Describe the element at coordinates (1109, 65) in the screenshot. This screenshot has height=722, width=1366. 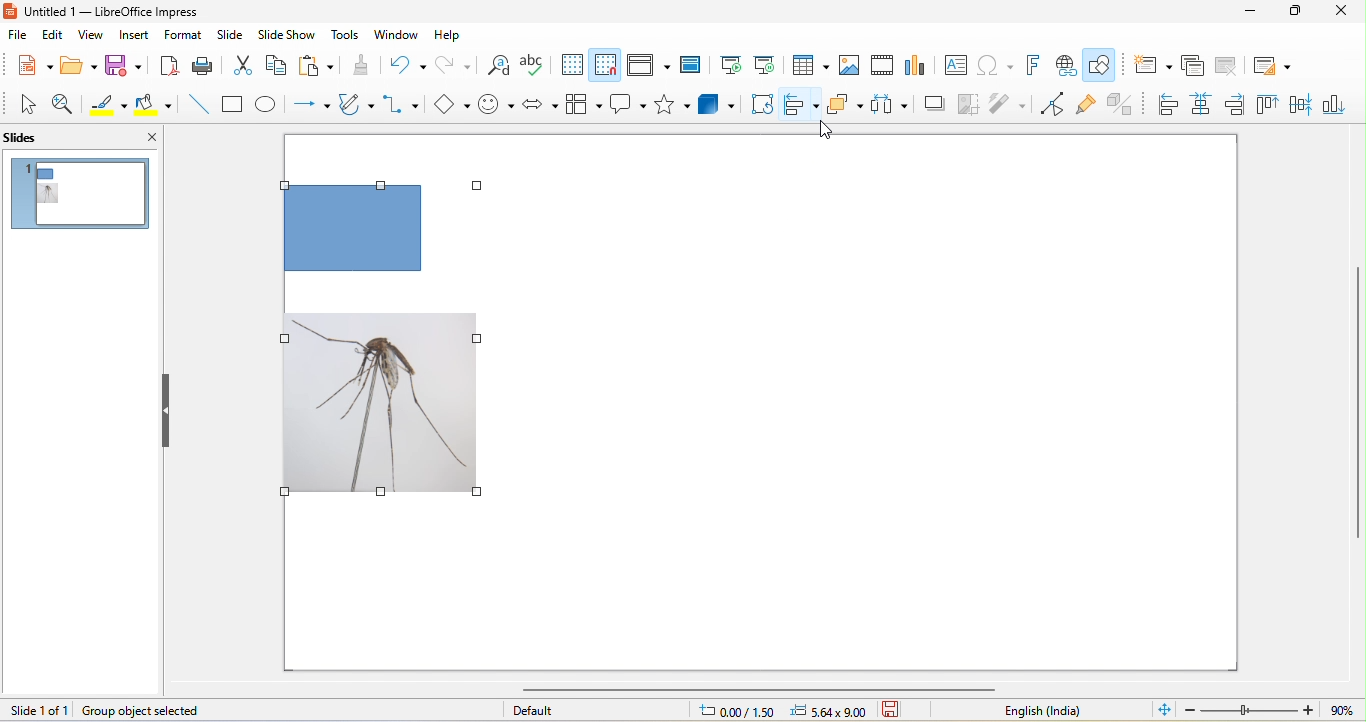
I see `show draw function` at that location.